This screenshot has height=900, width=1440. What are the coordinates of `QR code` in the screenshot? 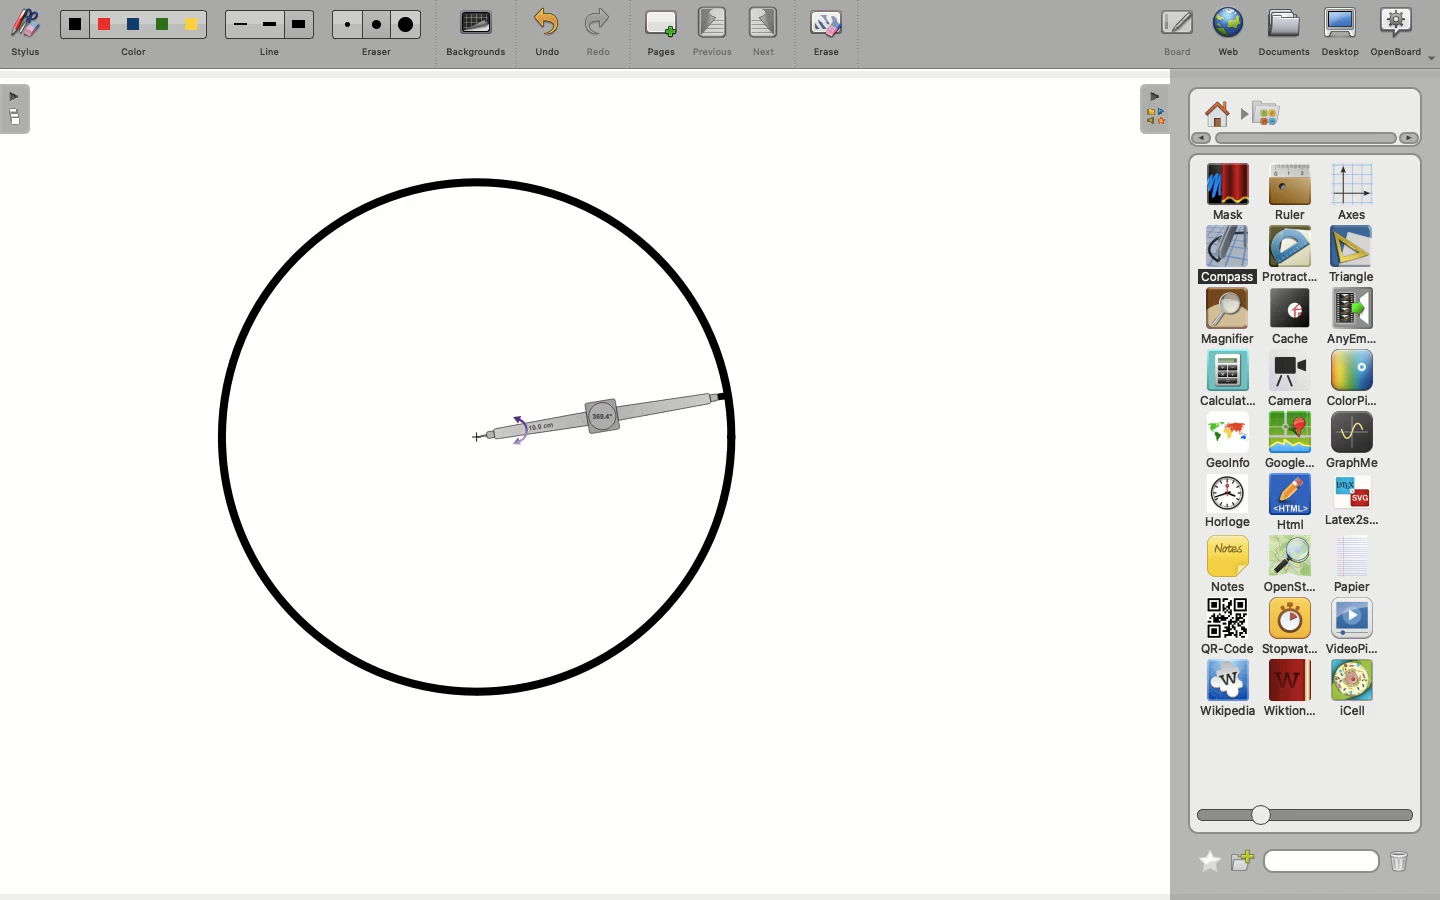 It's located at (1226, 629).